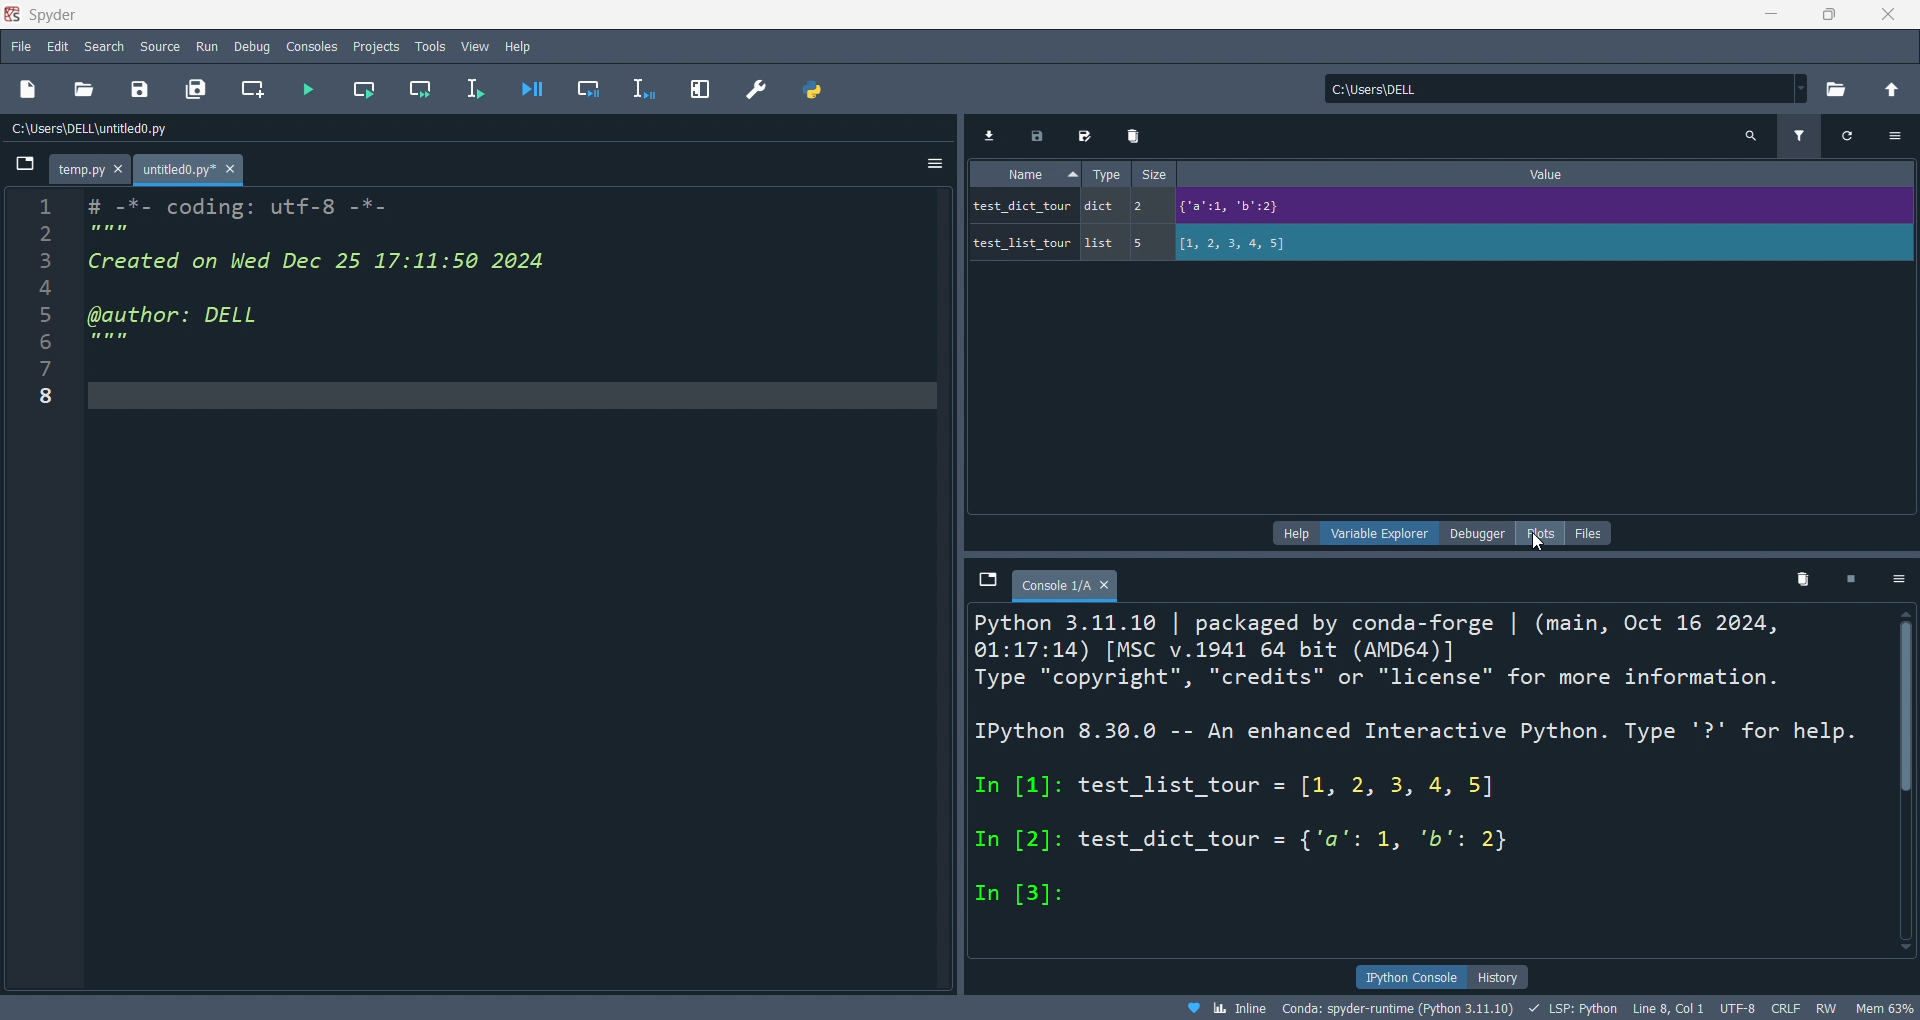 This screenshot has height=1020, width=1920. I want to click on view, so click(473, 47).